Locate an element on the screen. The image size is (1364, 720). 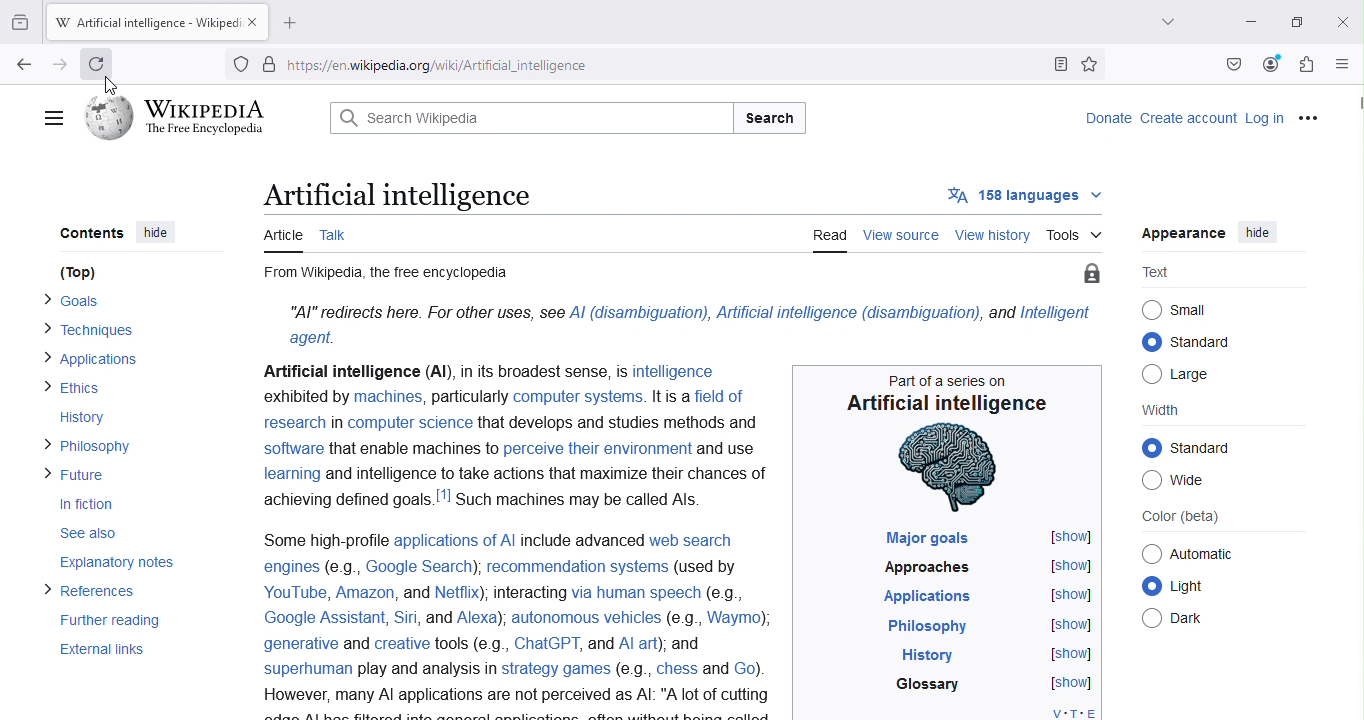
Automatic is located at coordinates (1190, 557).